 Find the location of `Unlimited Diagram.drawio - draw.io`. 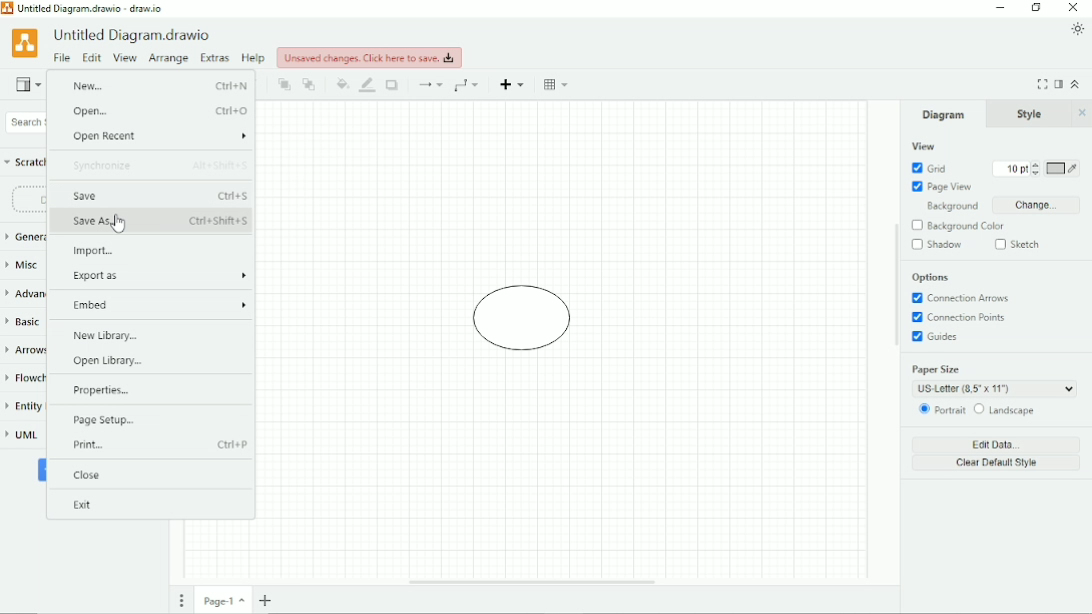

Unlimited Diagram.drawio - draw.io is located at coordinates (93, 9).